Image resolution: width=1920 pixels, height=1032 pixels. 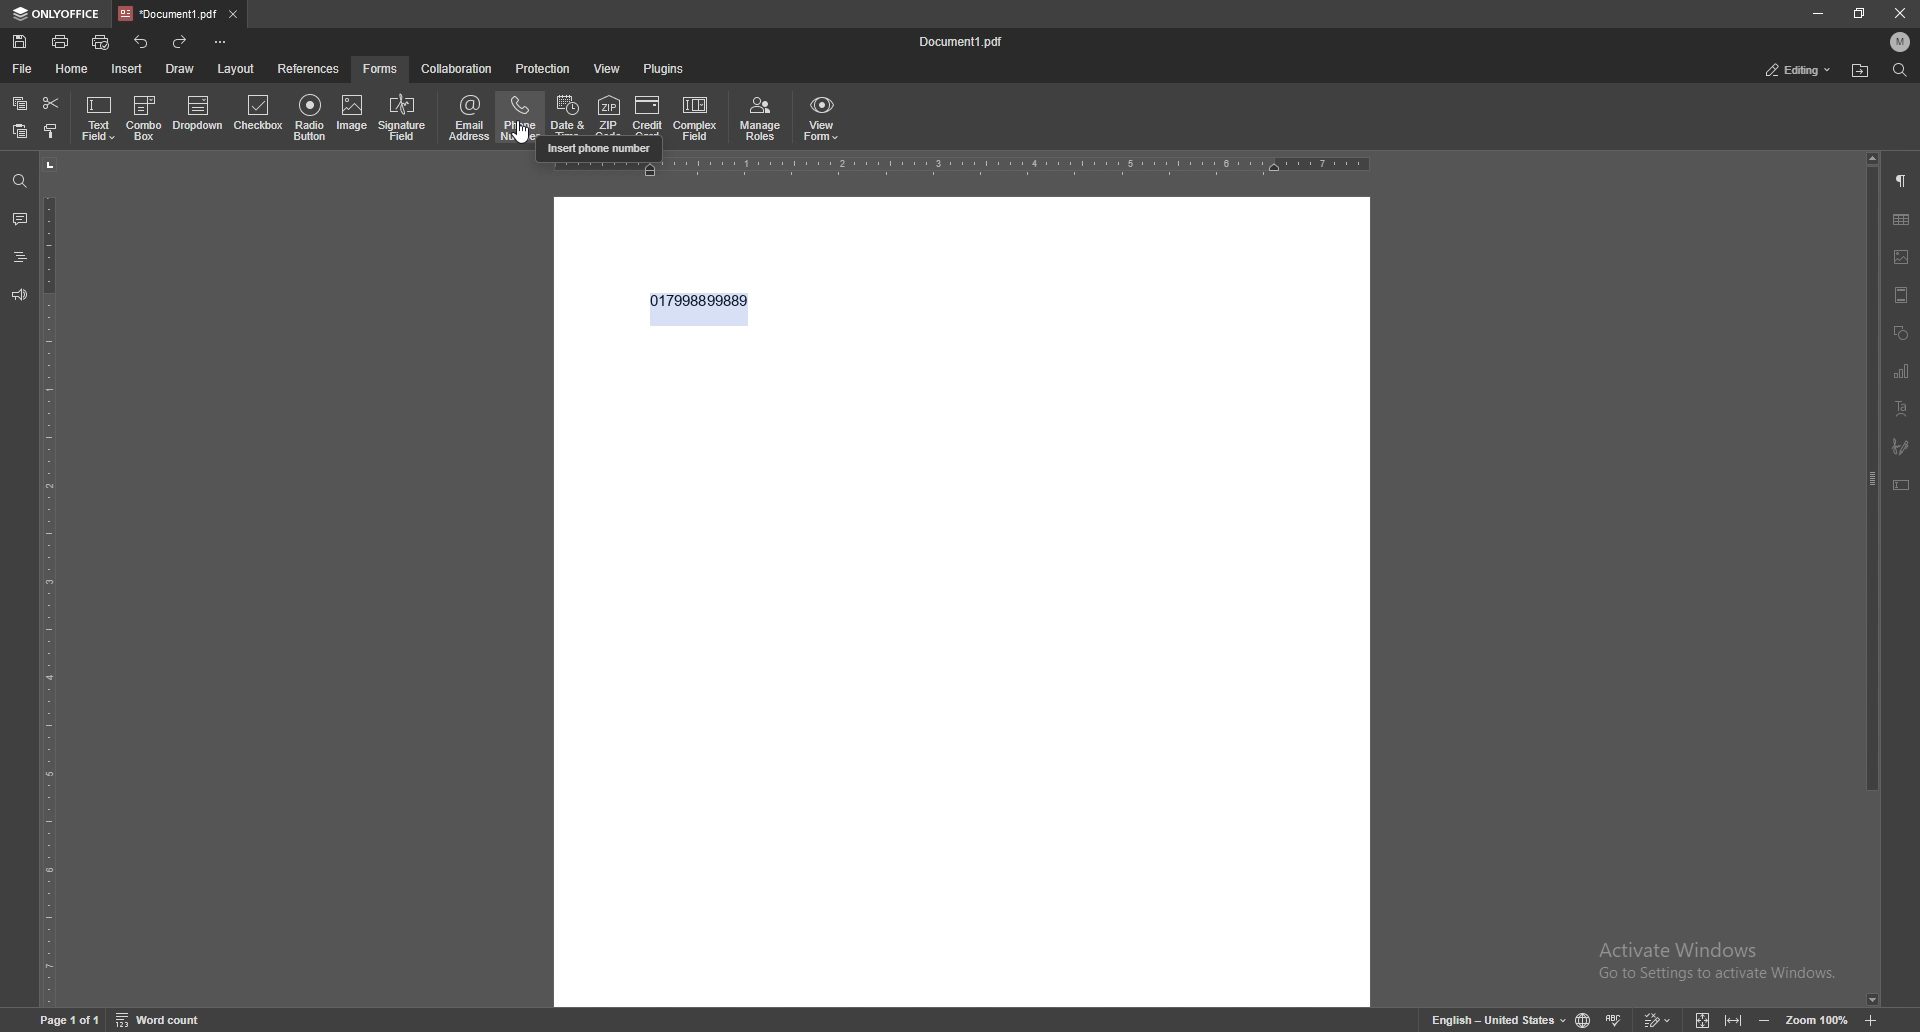 I want to click on copy, so click(x=19, y=103).